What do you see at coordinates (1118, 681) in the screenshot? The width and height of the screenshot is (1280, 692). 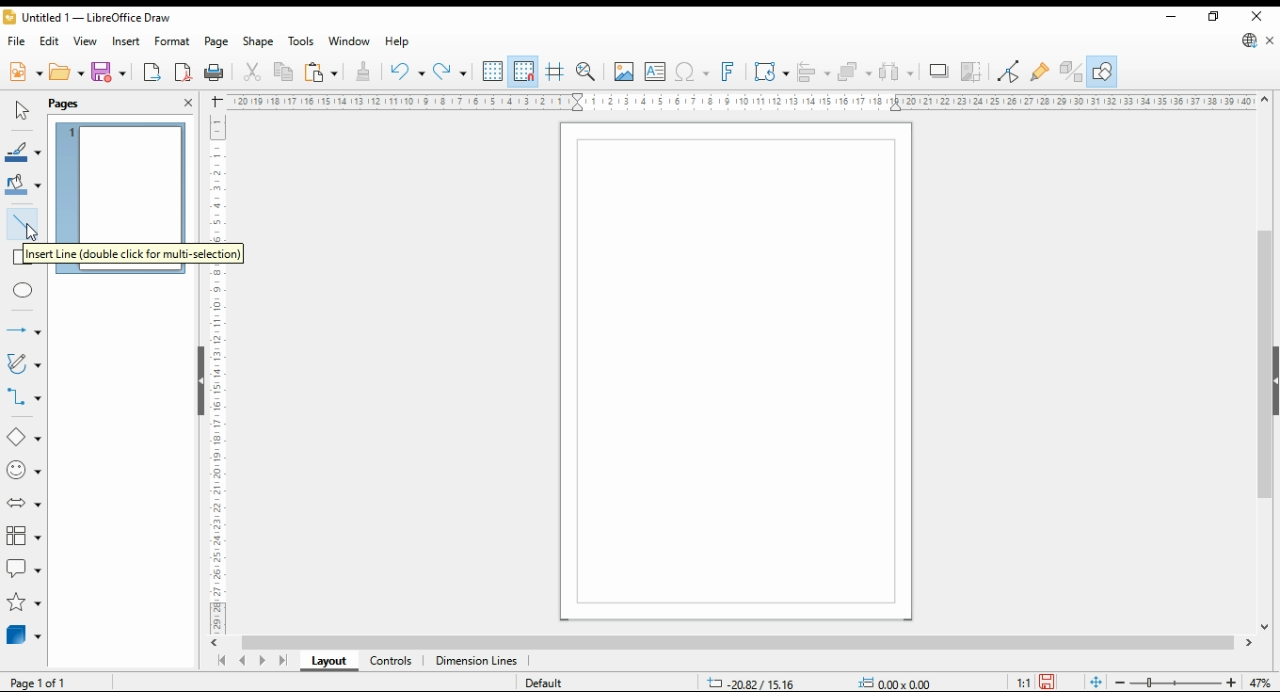 I see `decrease zoom` at bounding box center [1118, 681].